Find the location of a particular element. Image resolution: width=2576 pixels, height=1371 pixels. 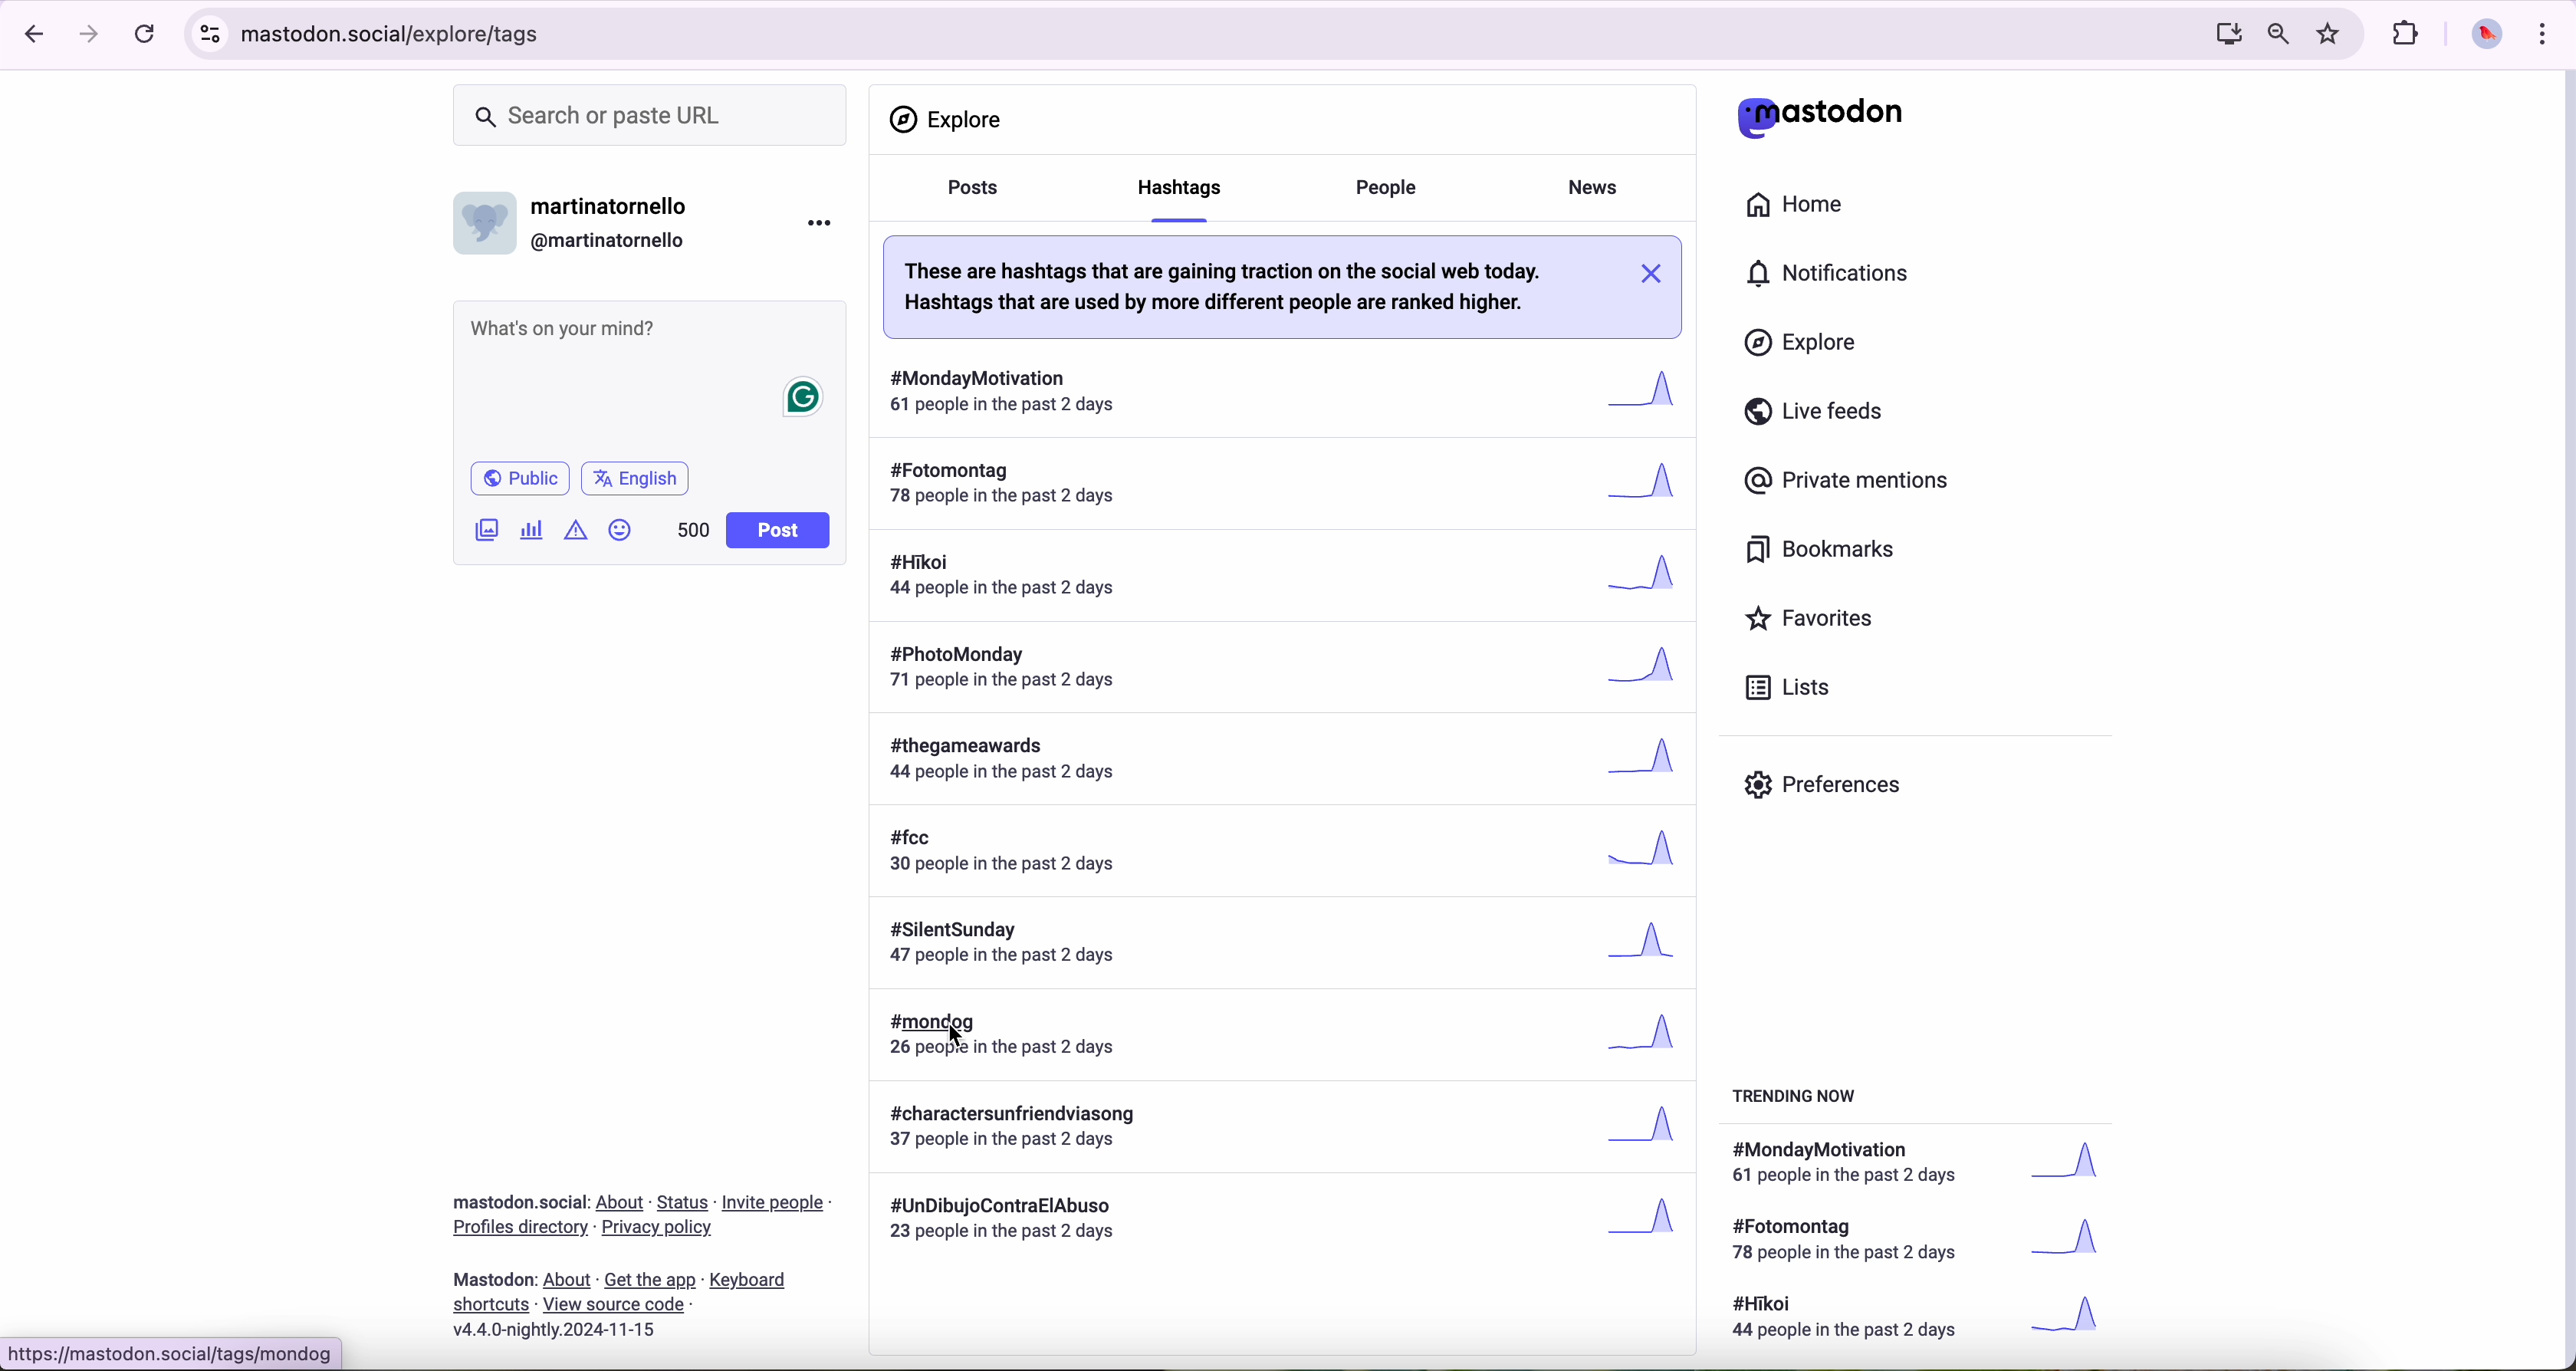

notifications is located at coordinates (1835, 274).